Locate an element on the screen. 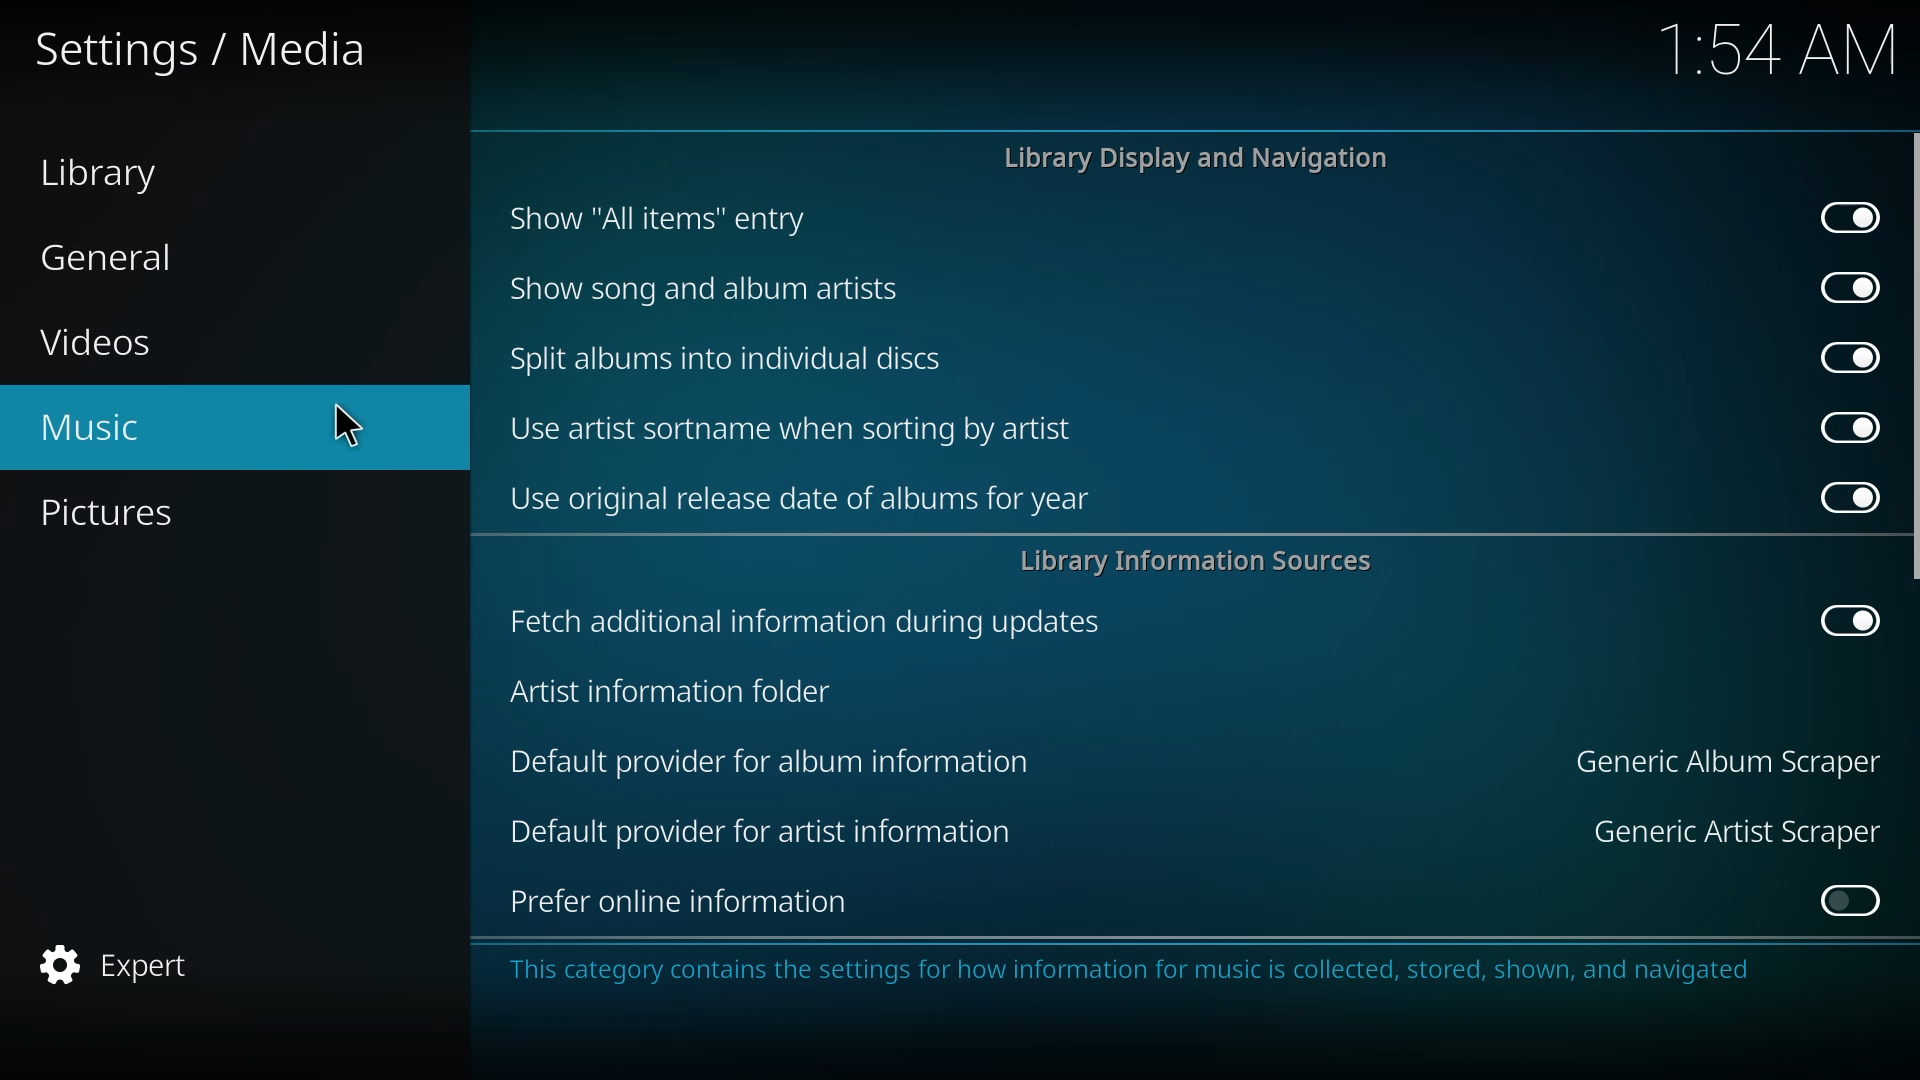  time is located at coordinates (1778, 48).